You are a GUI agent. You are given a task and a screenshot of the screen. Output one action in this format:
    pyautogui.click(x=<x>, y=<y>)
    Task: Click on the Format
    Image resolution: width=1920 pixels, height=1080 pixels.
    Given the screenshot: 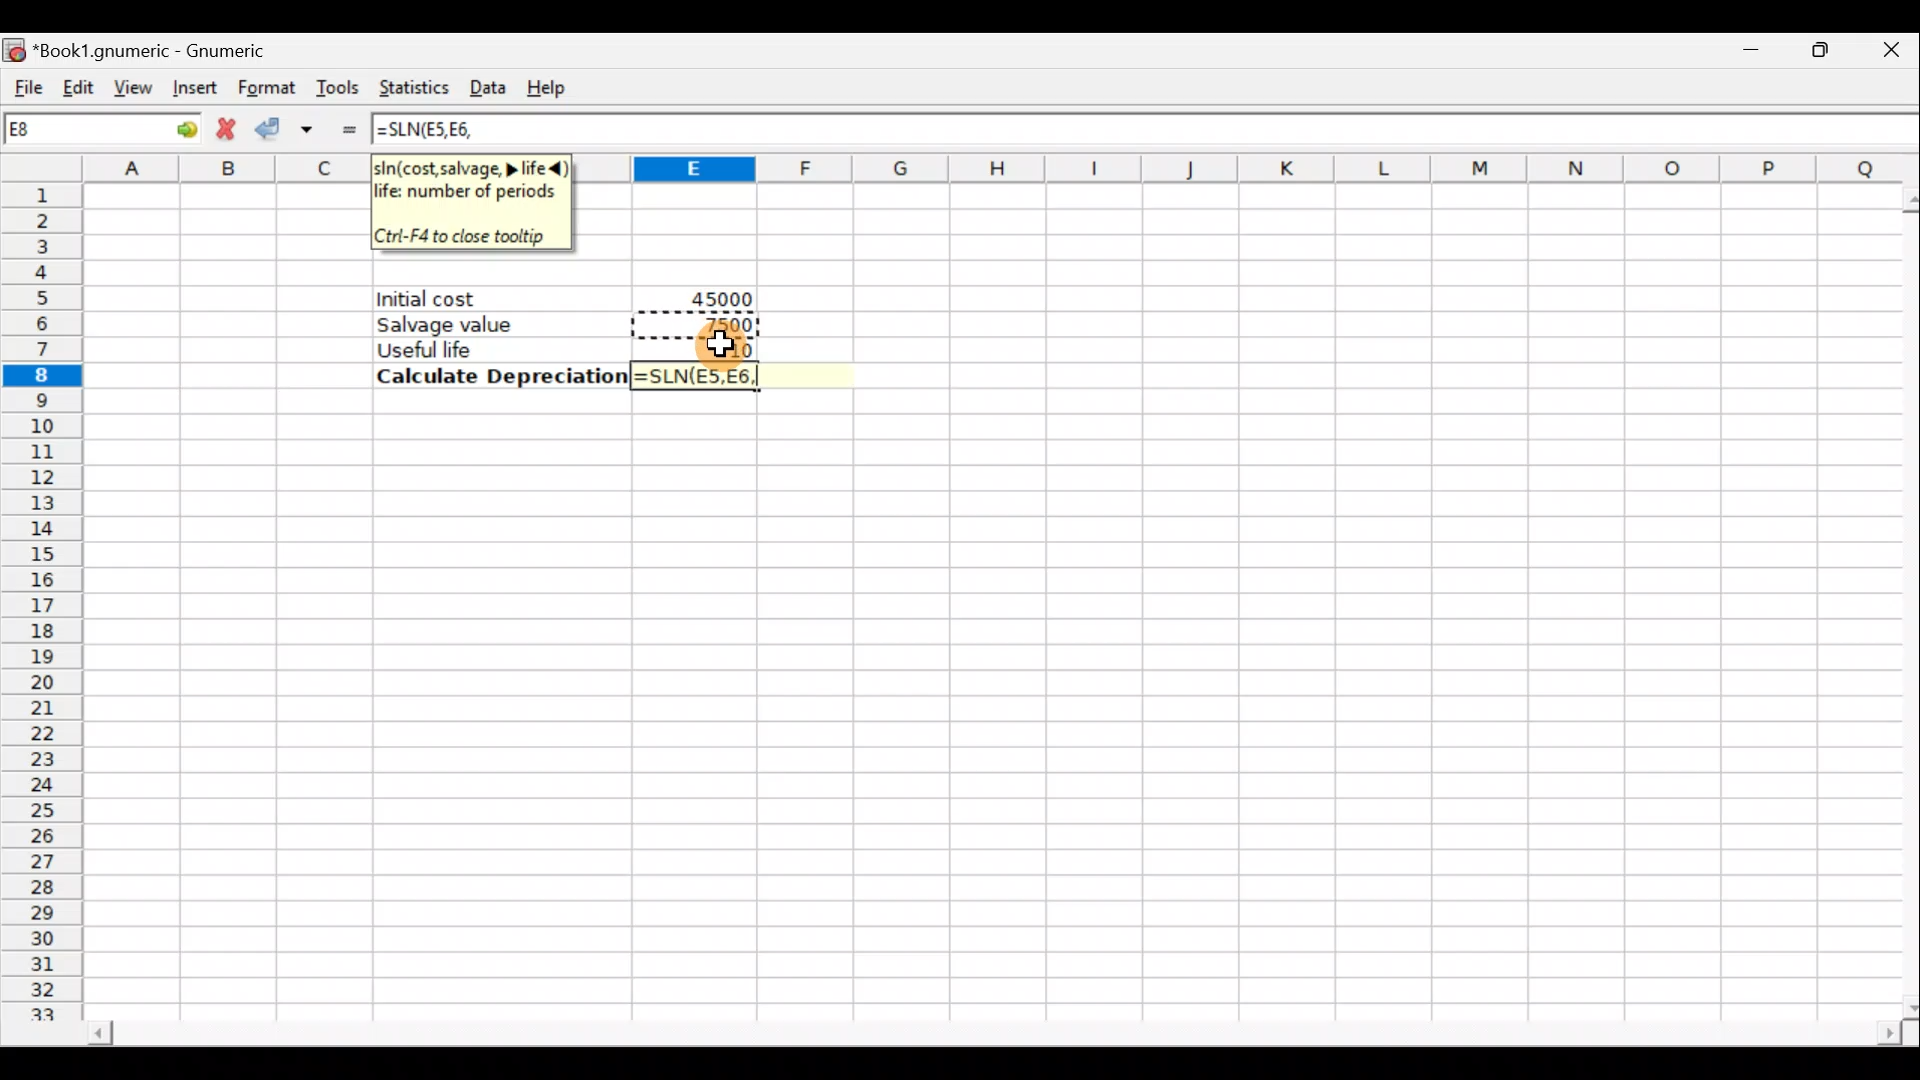 What is the action you would take?
    pyautogui.click(x=264, y=84)
    